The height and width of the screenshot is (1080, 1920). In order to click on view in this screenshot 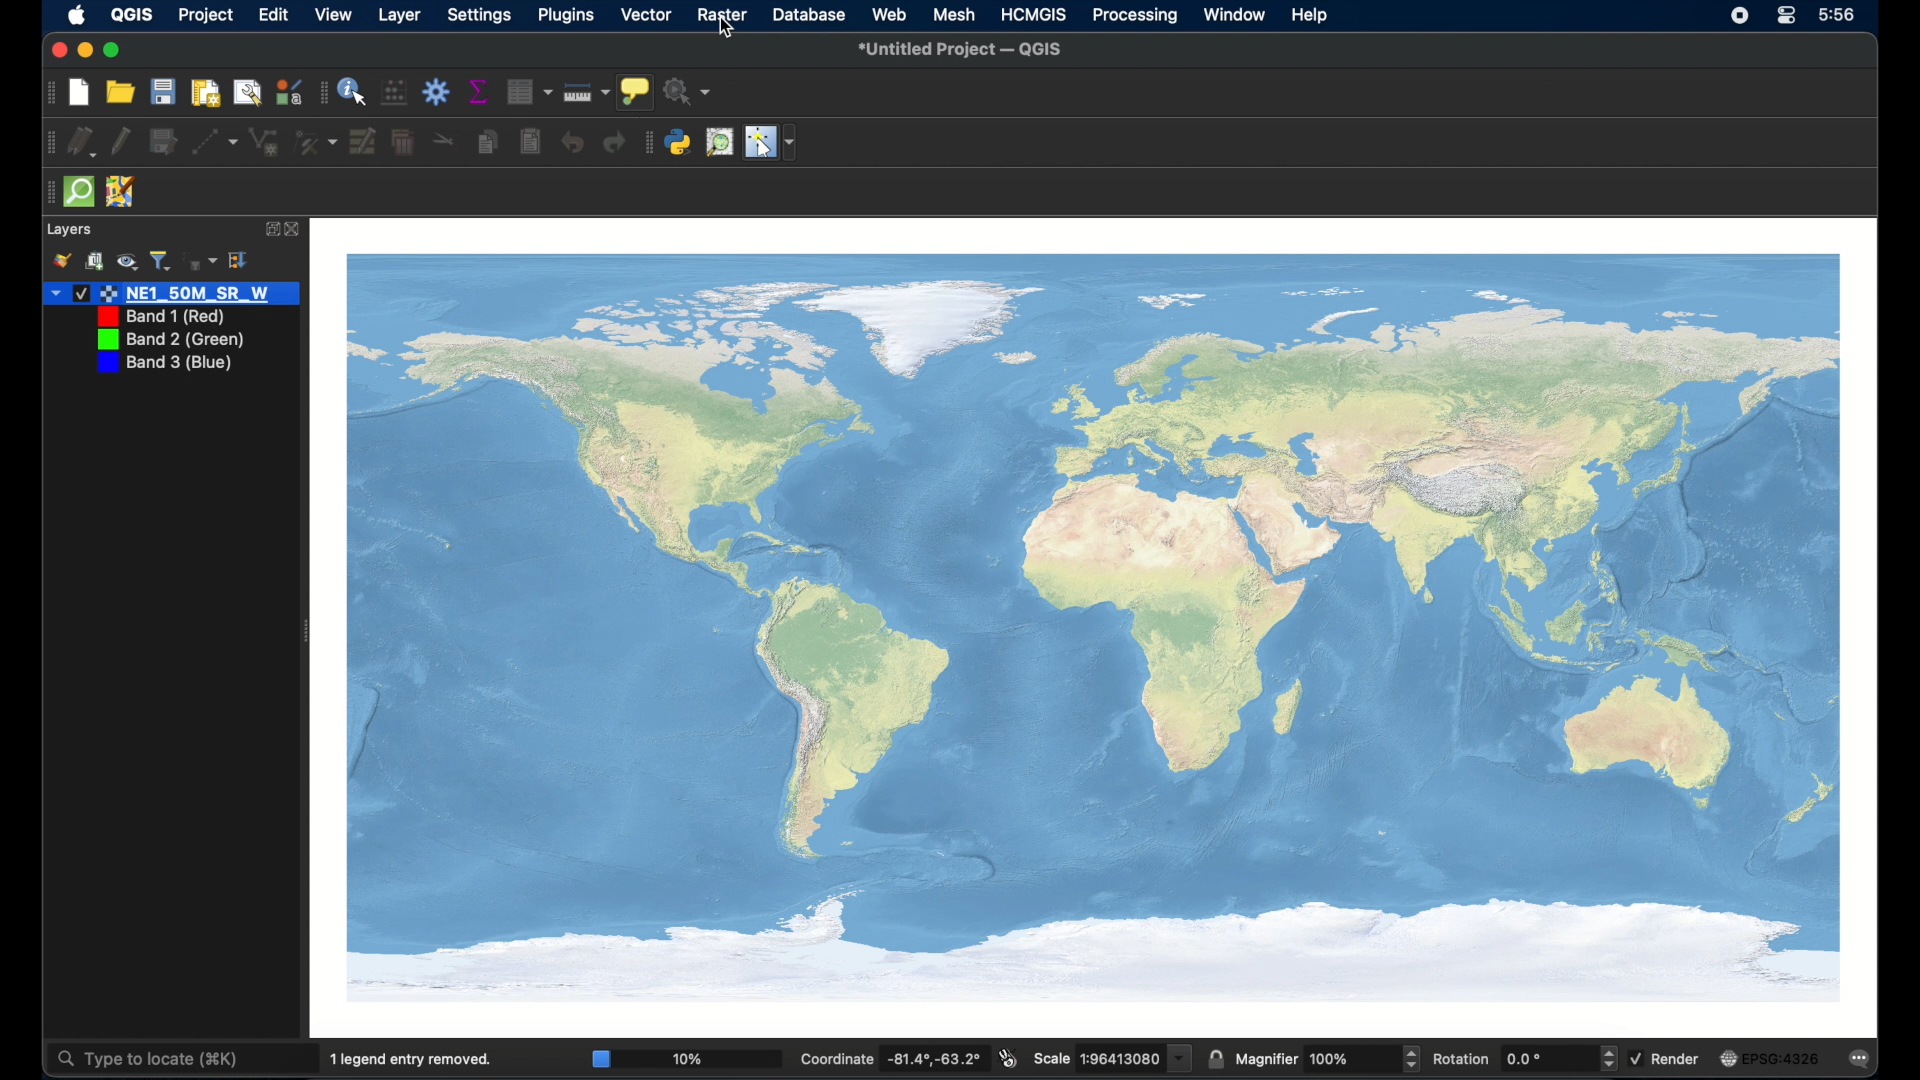, I will do `click(336, 15)`.